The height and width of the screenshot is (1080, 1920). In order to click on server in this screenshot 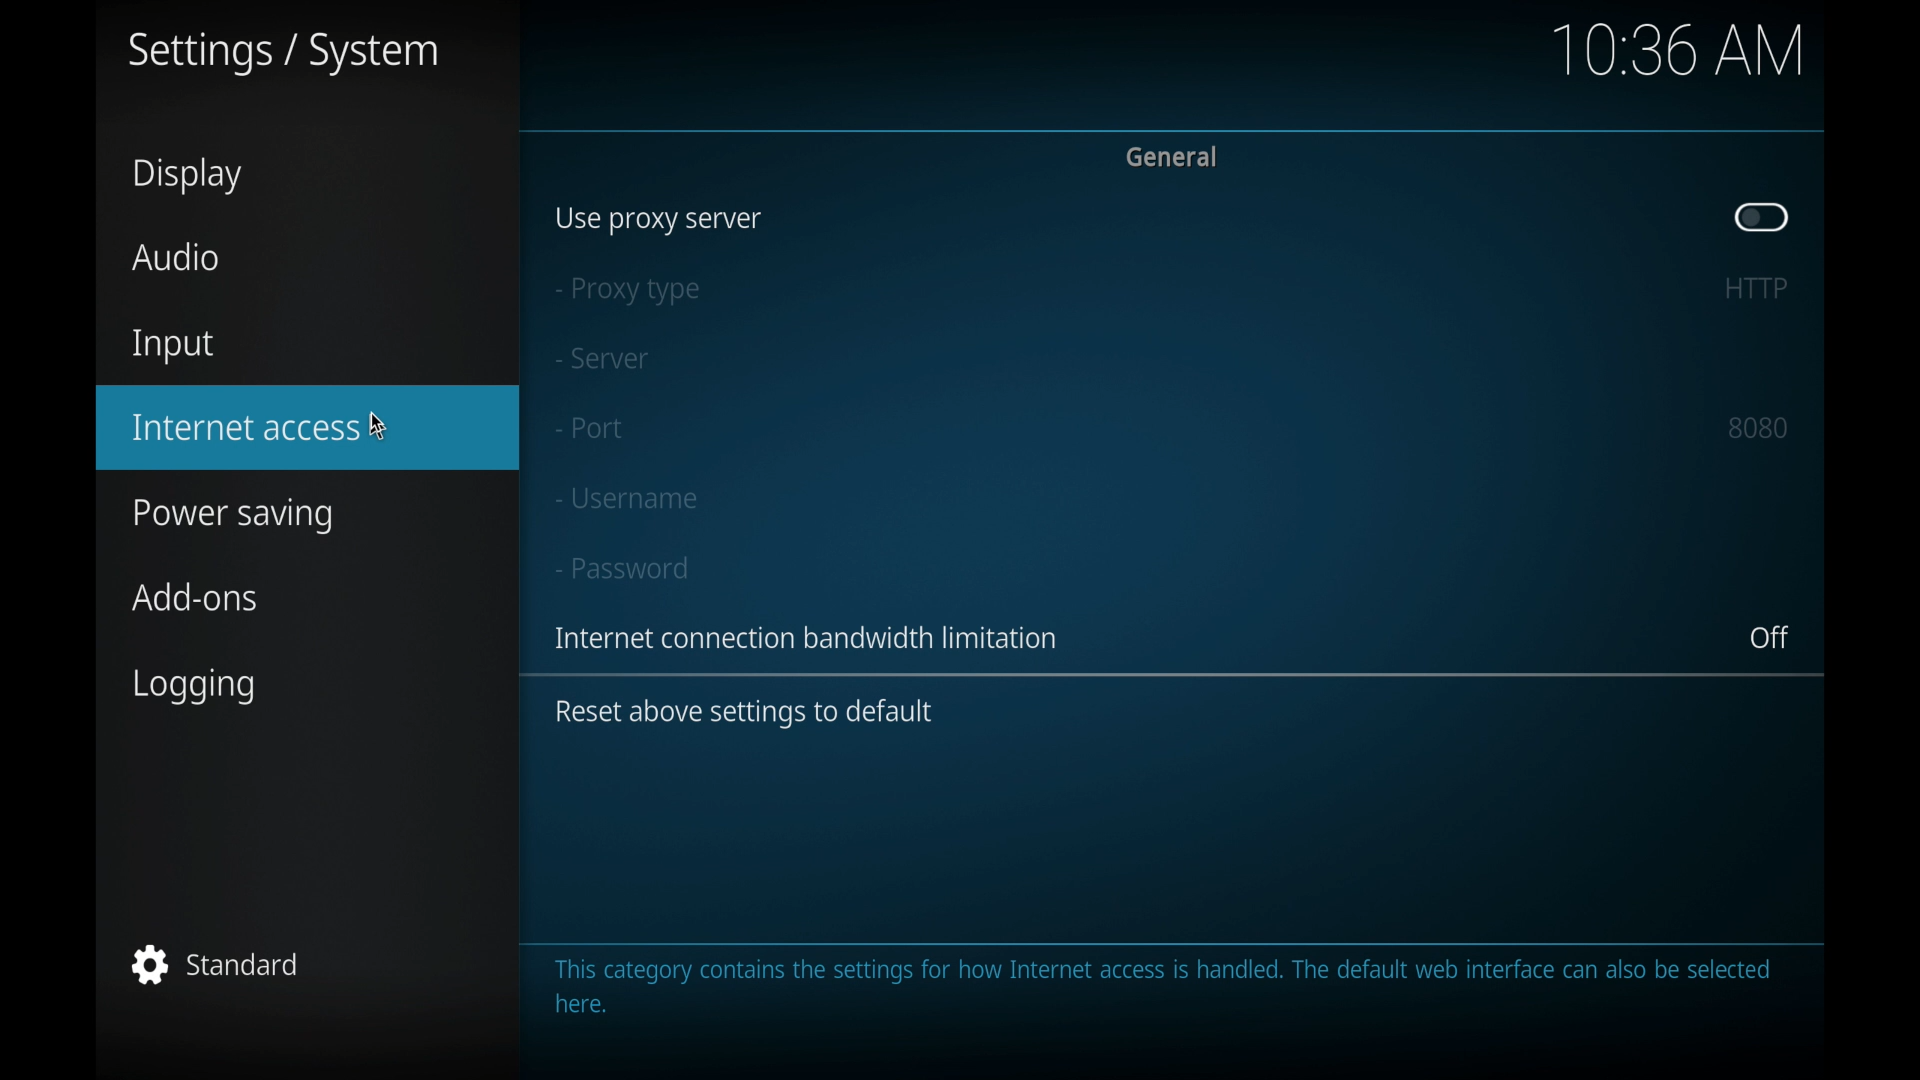, I will do `click(601, 359)`.